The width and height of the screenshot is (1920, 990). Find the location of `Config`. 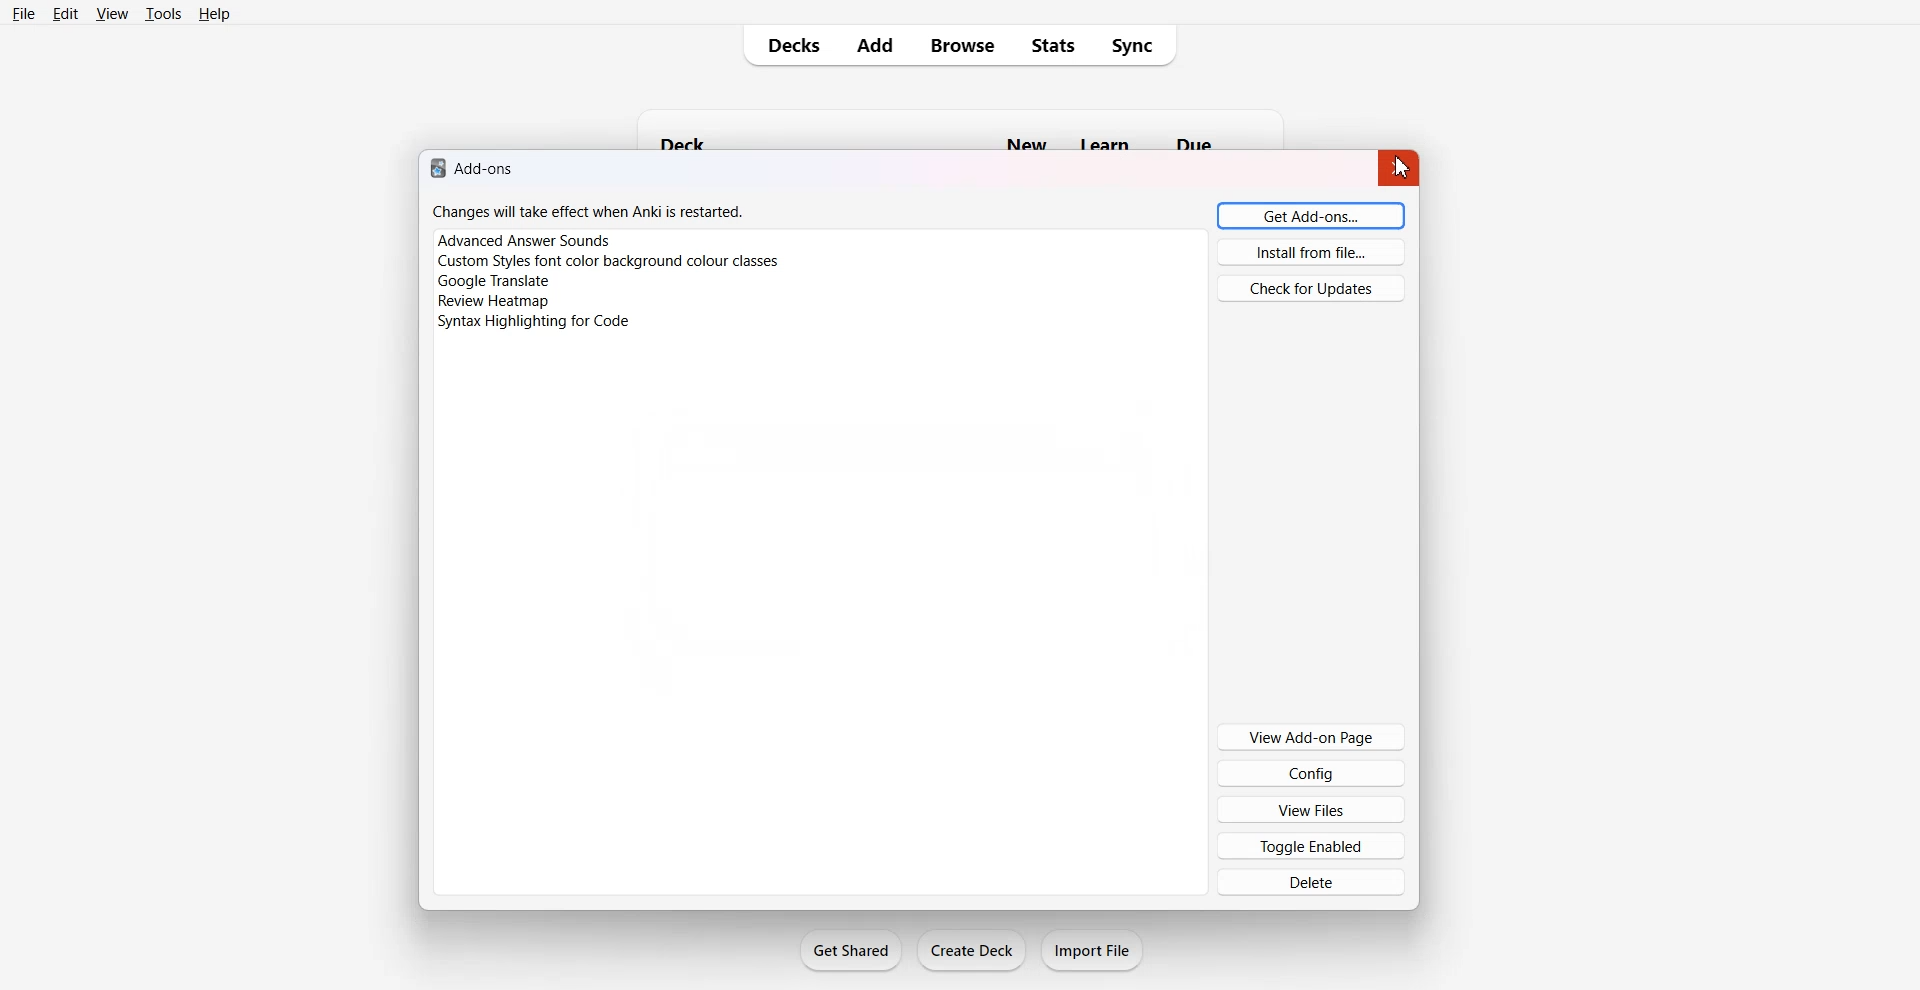

Config is located at coordinates (1312, 773).